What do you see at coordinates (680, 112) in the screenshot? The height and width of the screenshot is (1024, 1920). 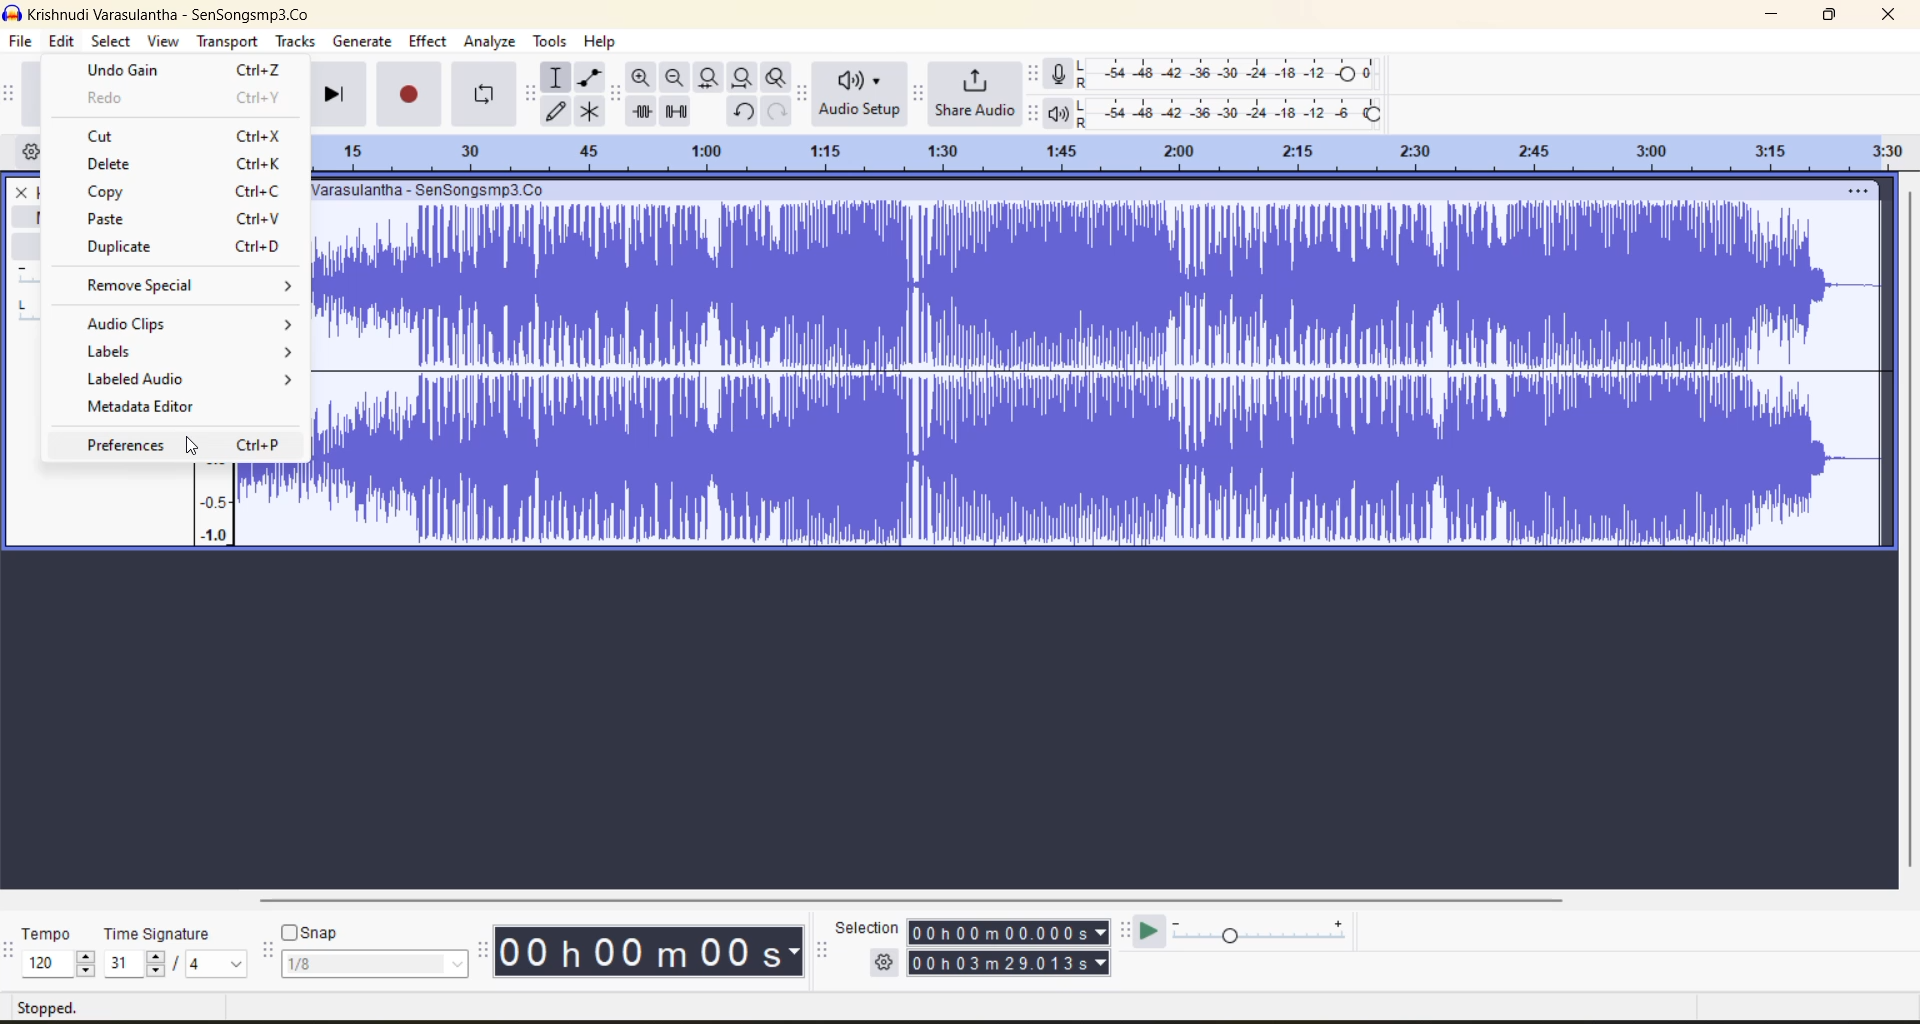 I see `silence audio selection` at bounding box center [680, 112].